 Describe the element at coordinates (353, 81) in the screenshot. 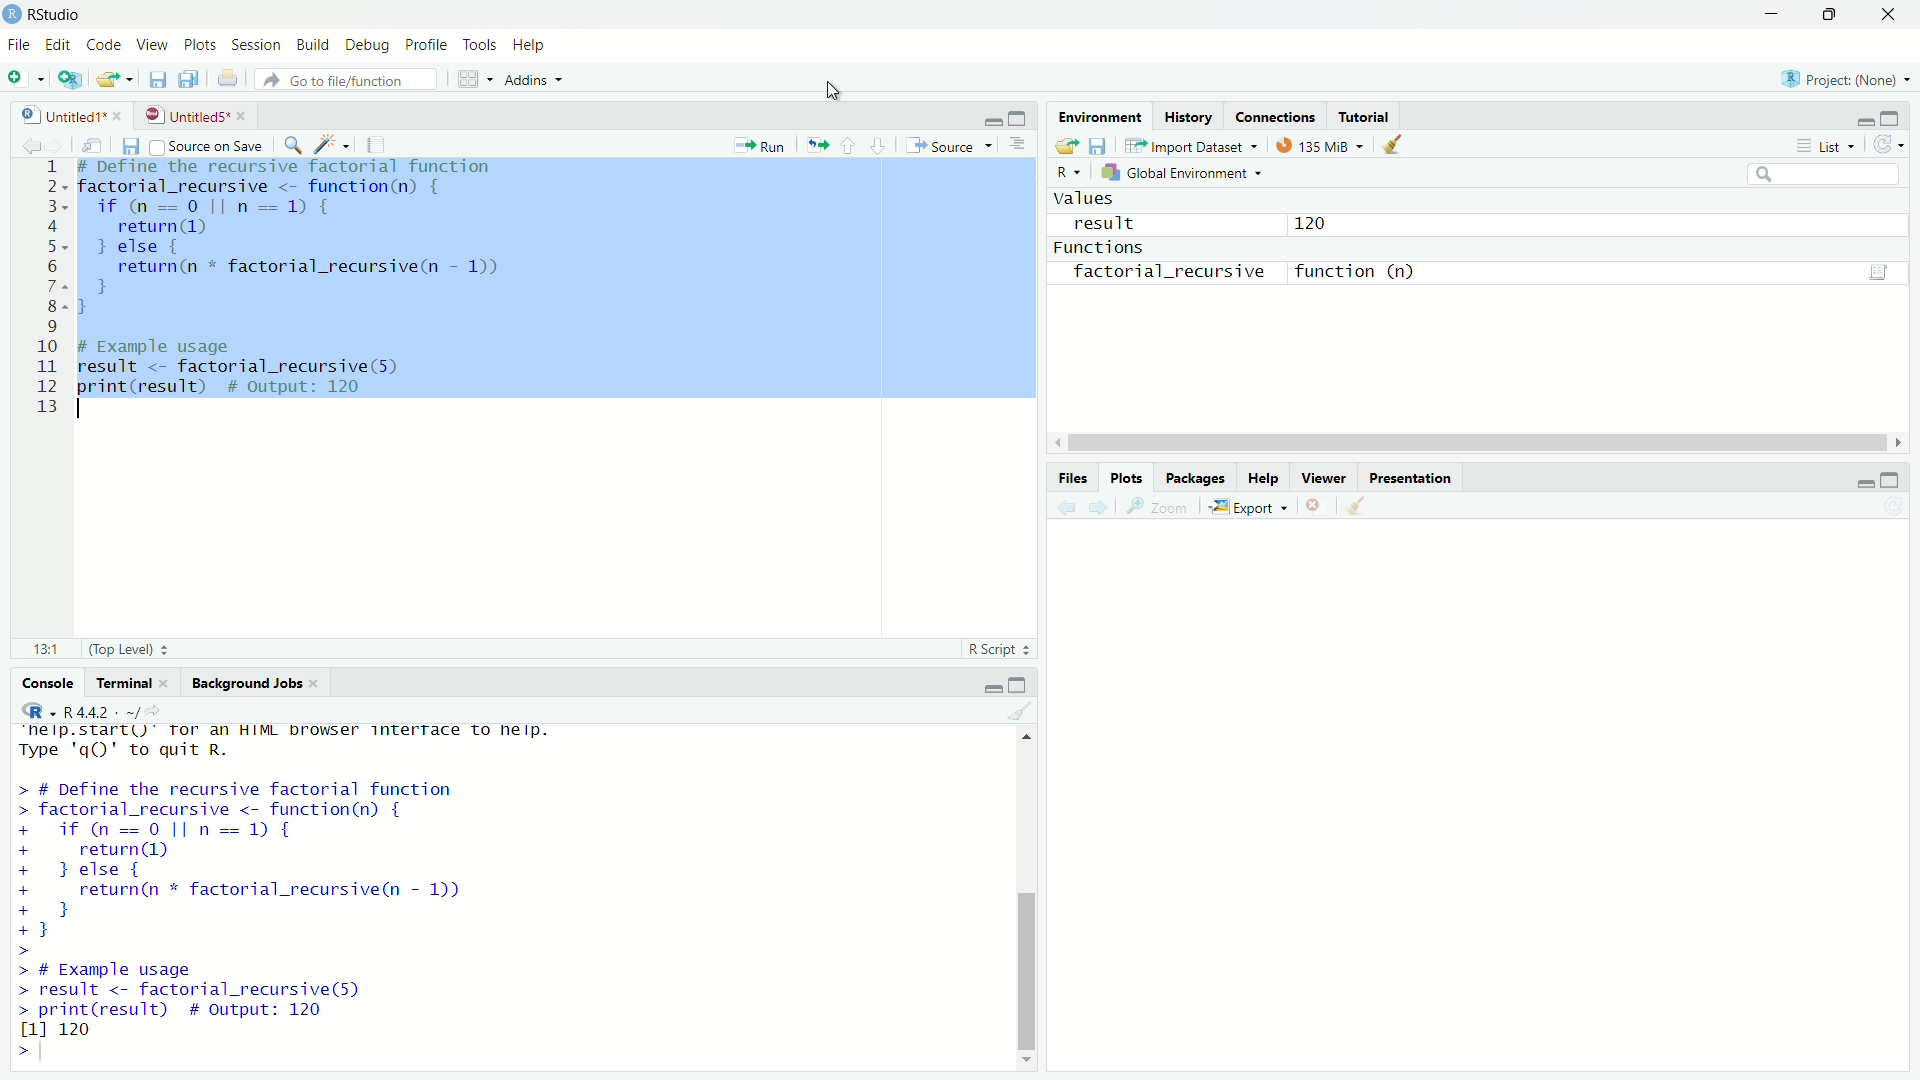

I see `Go to file/function` at that location.